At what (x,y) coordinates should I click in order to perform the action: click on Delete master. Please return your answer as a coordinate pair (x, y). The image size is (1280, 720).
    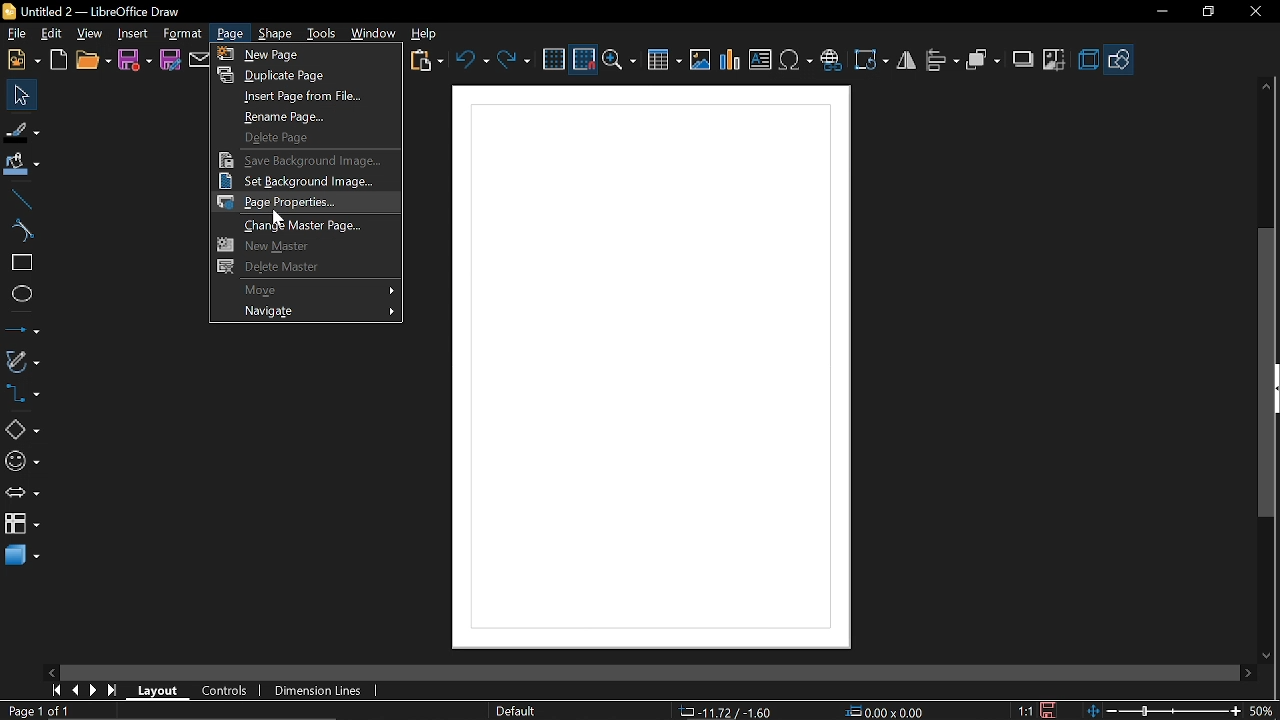
    Looking at the image, I should click on (303, 266).